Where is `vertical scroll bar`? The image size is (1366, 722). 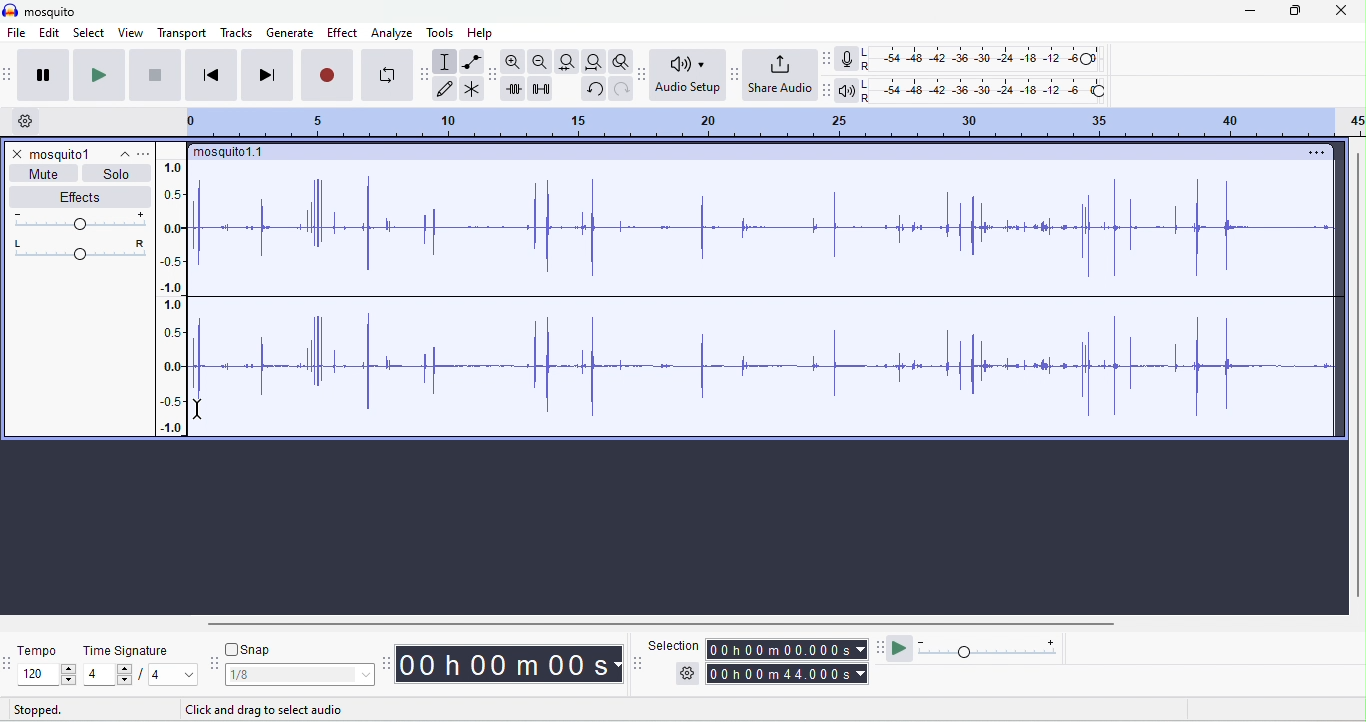 vertical scroll bar is located at coordinates (1356, 377).